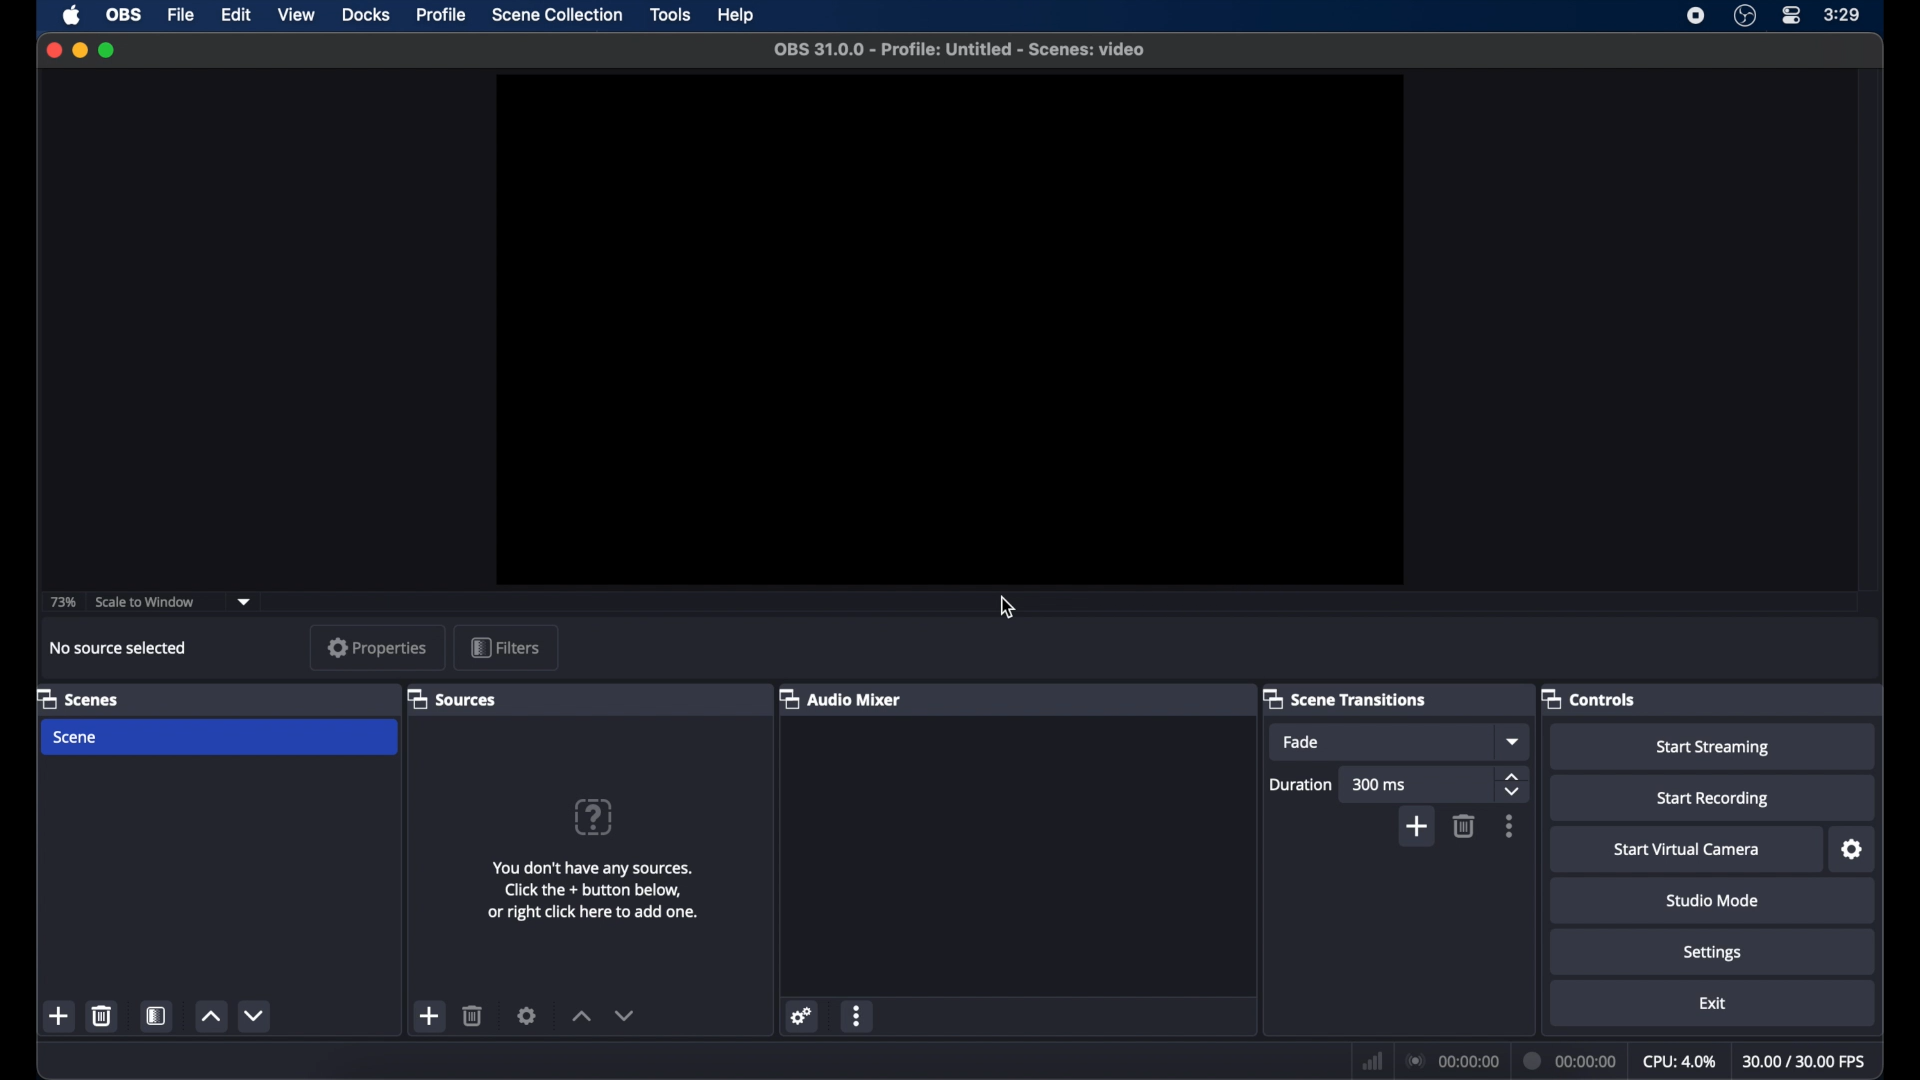 This screenshot has width=1920, height=1080. What do you see at coordinates (79, 698) in the screenshot?
I see `scenes` at bounding box center [79, 698].